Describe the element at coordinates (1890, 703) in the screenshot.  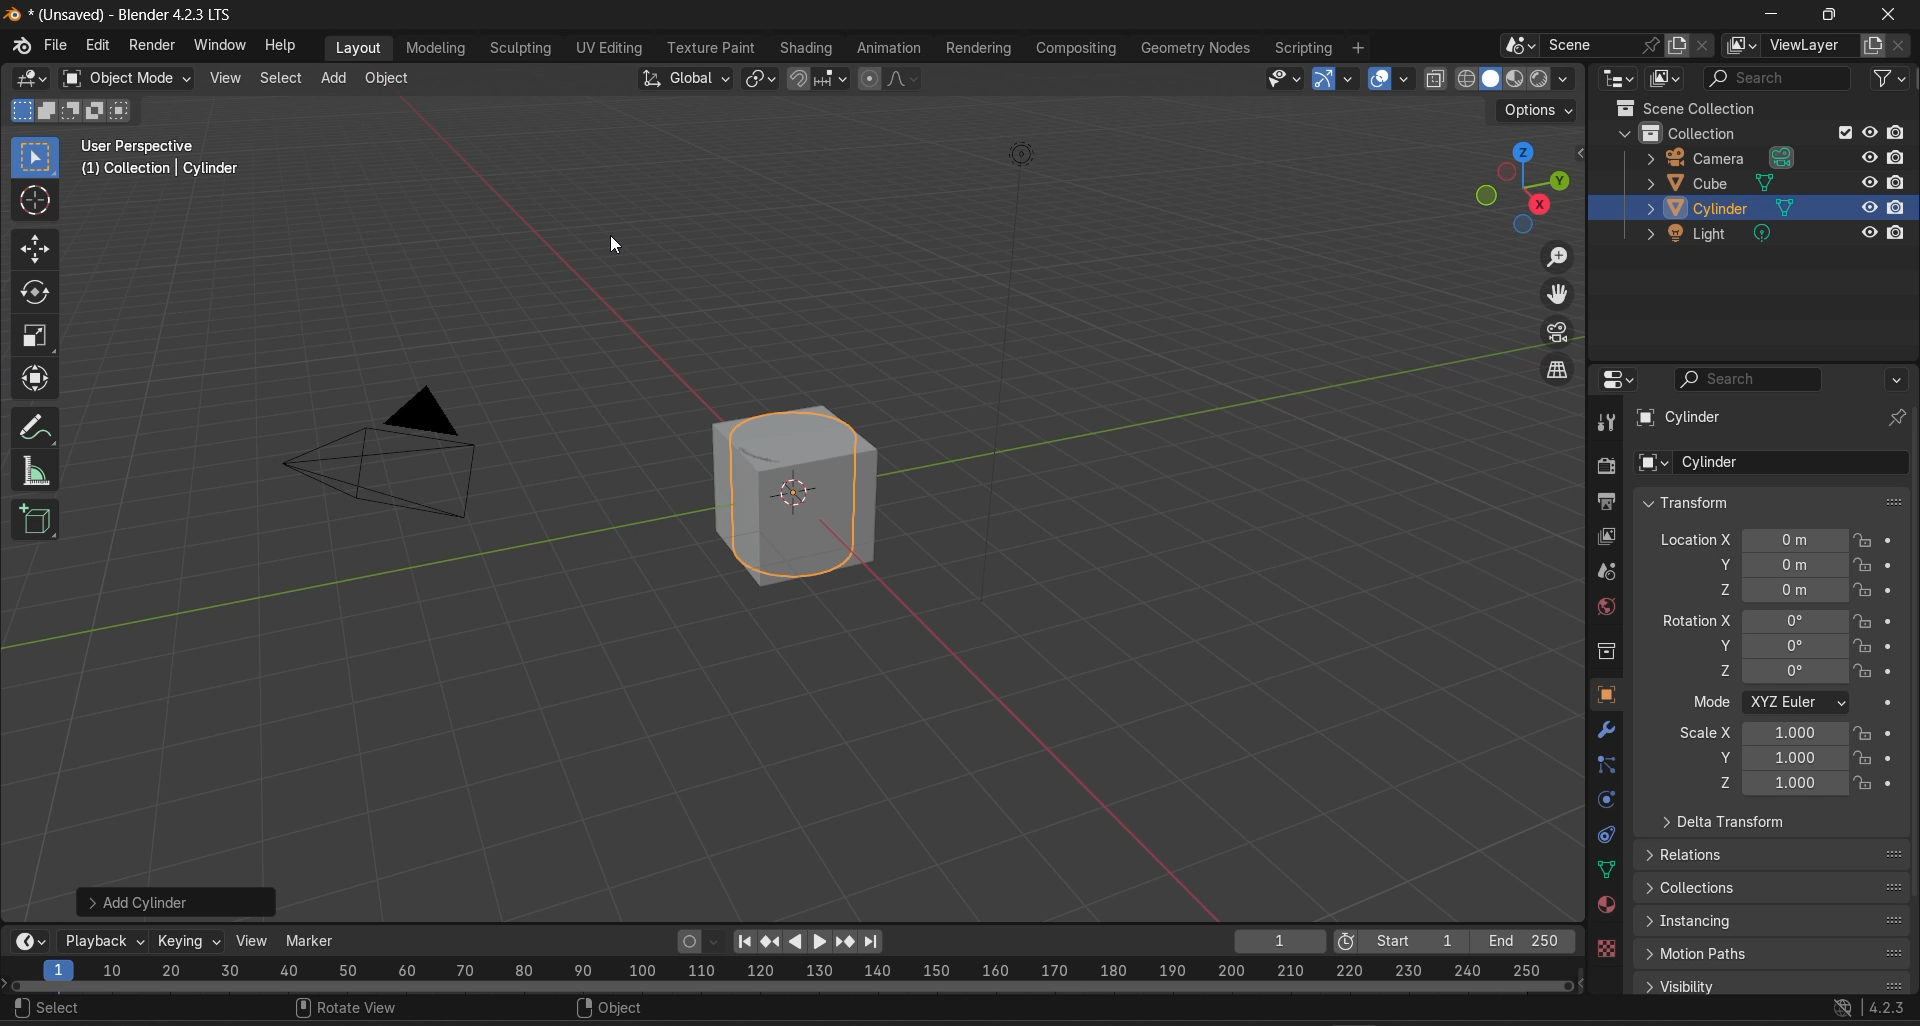
I see `animate property` at that location.